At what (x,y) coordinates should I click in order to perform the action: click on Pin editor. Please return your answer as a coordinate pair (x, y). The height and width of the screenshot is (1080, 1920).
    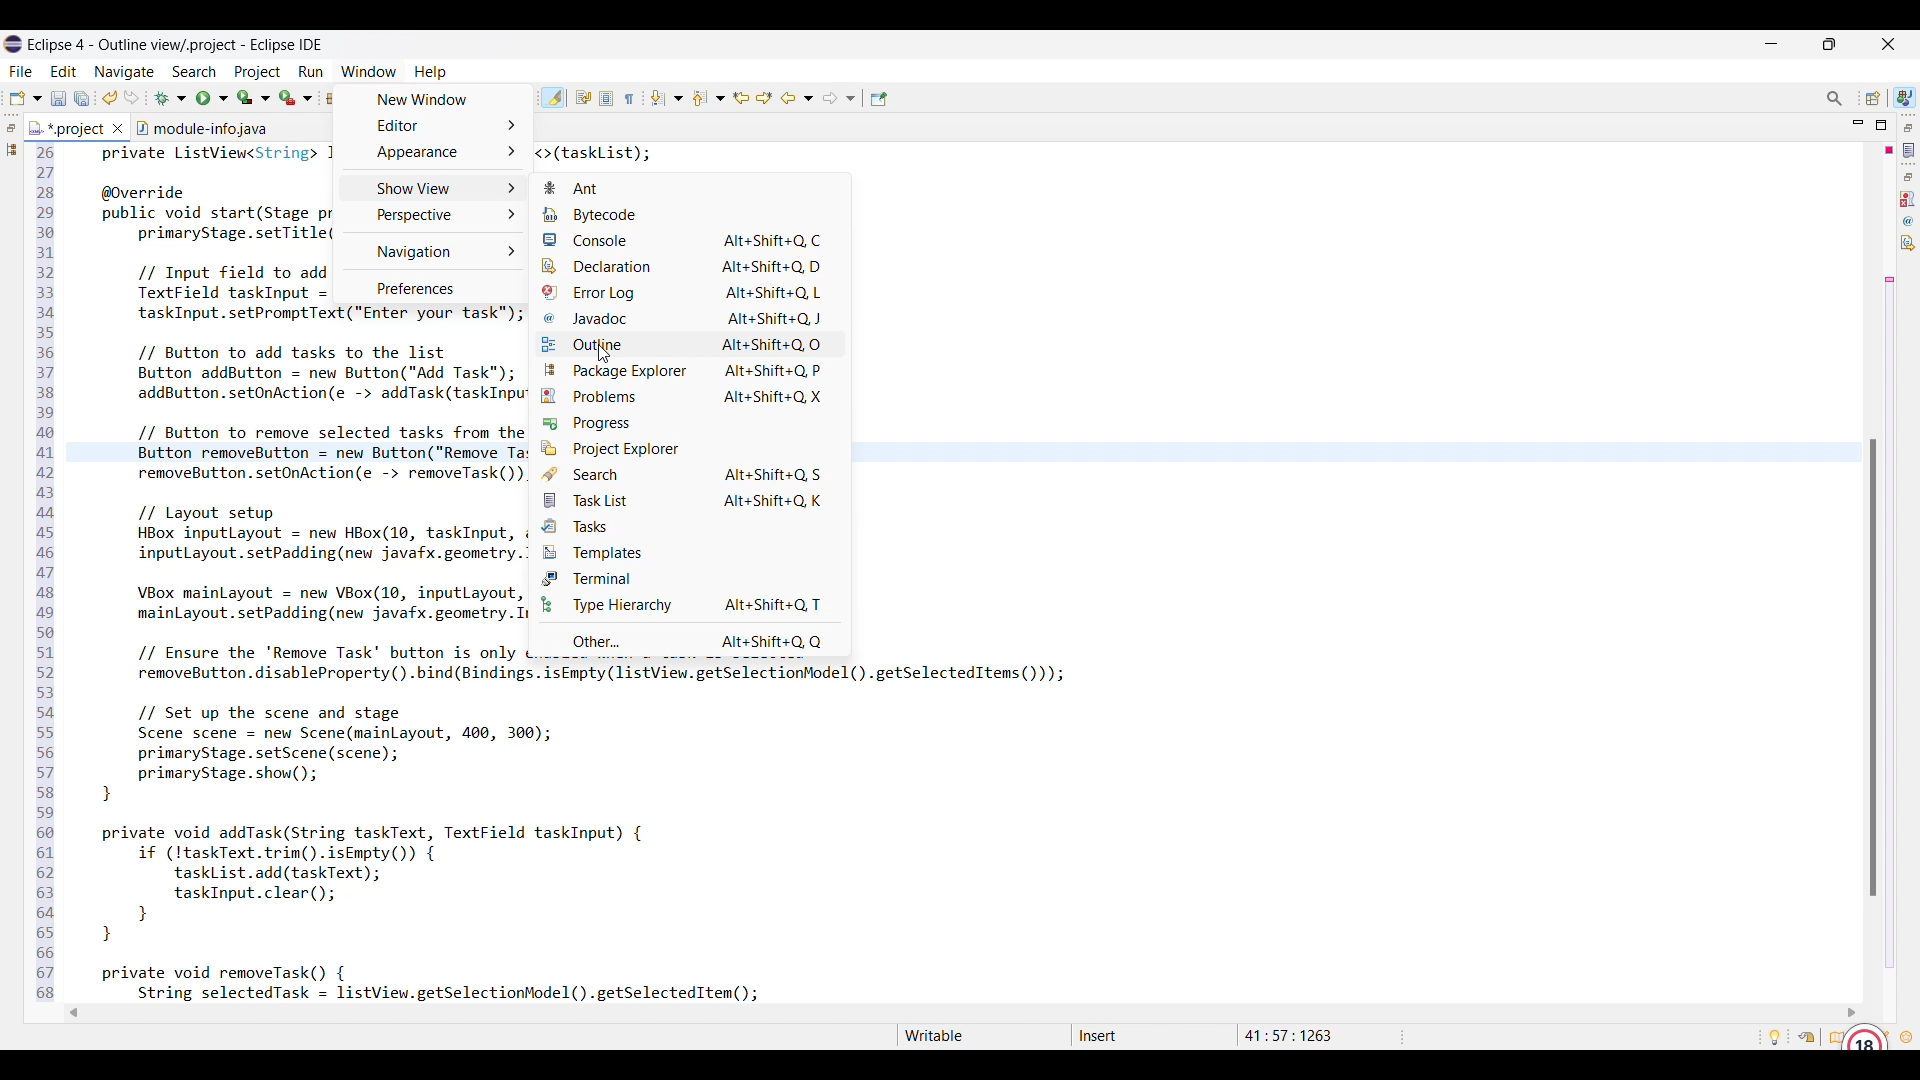
    Looking at the image, I should click on (879, 99).